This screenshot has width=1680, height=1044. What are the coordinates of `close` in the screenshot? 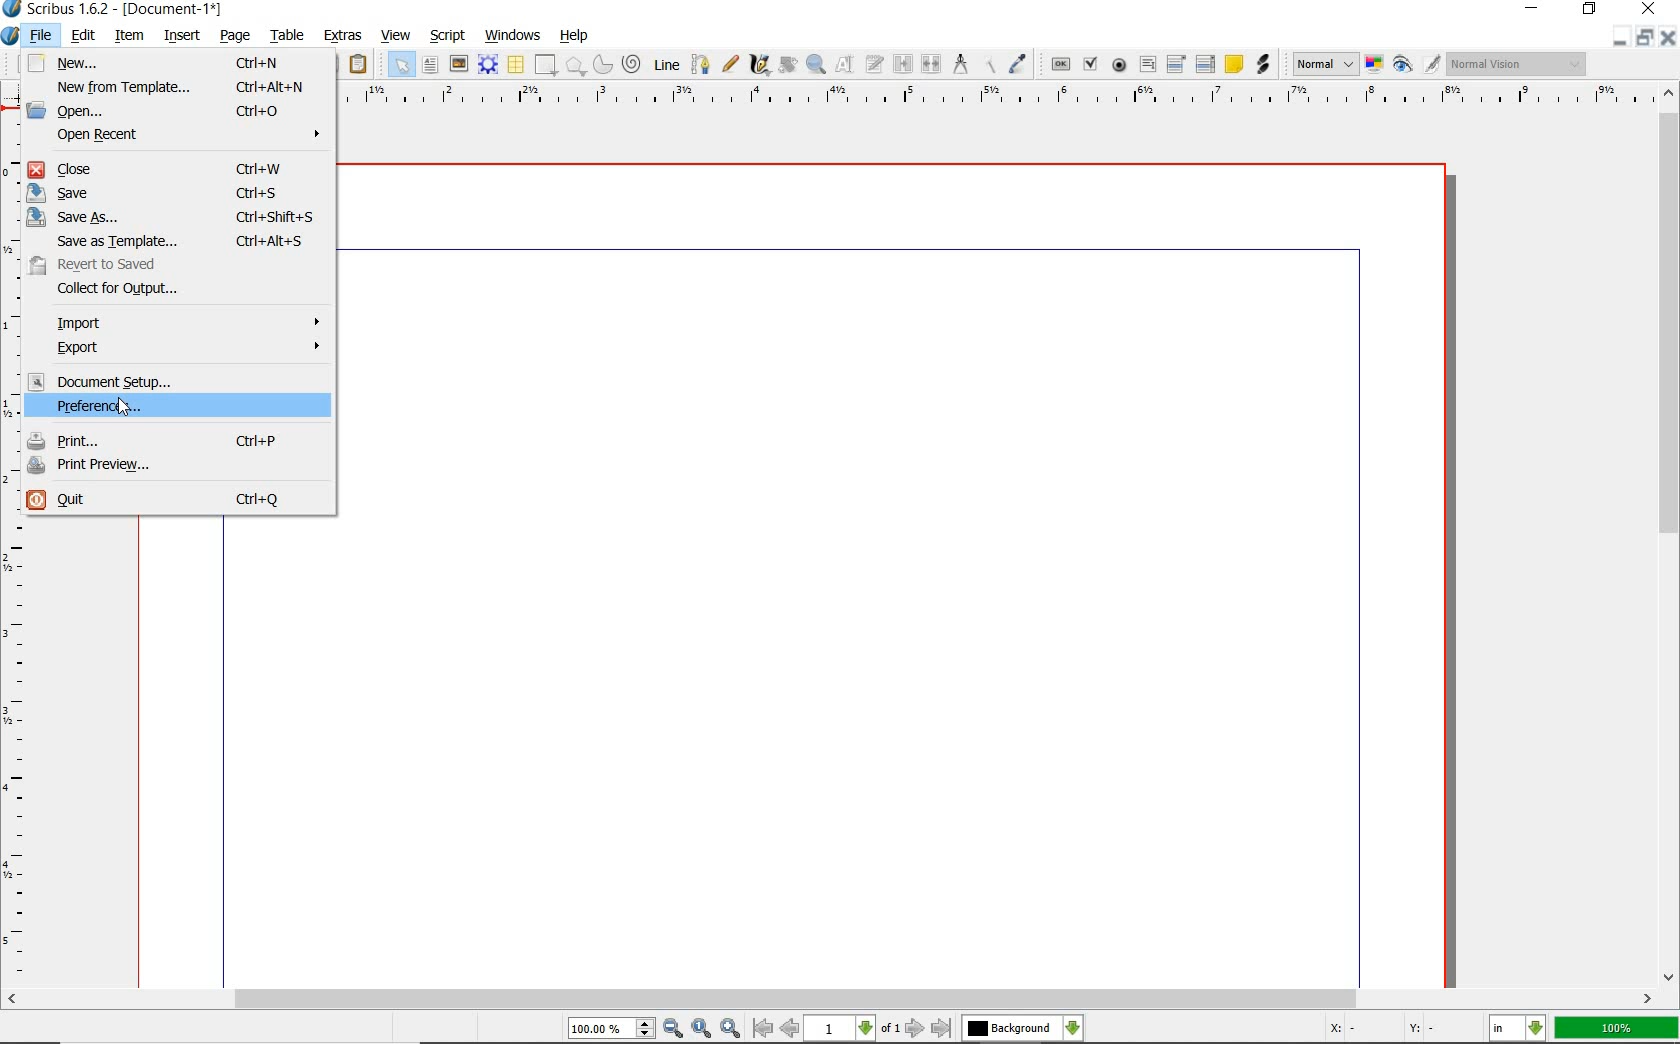 It's located at (1649, 10).